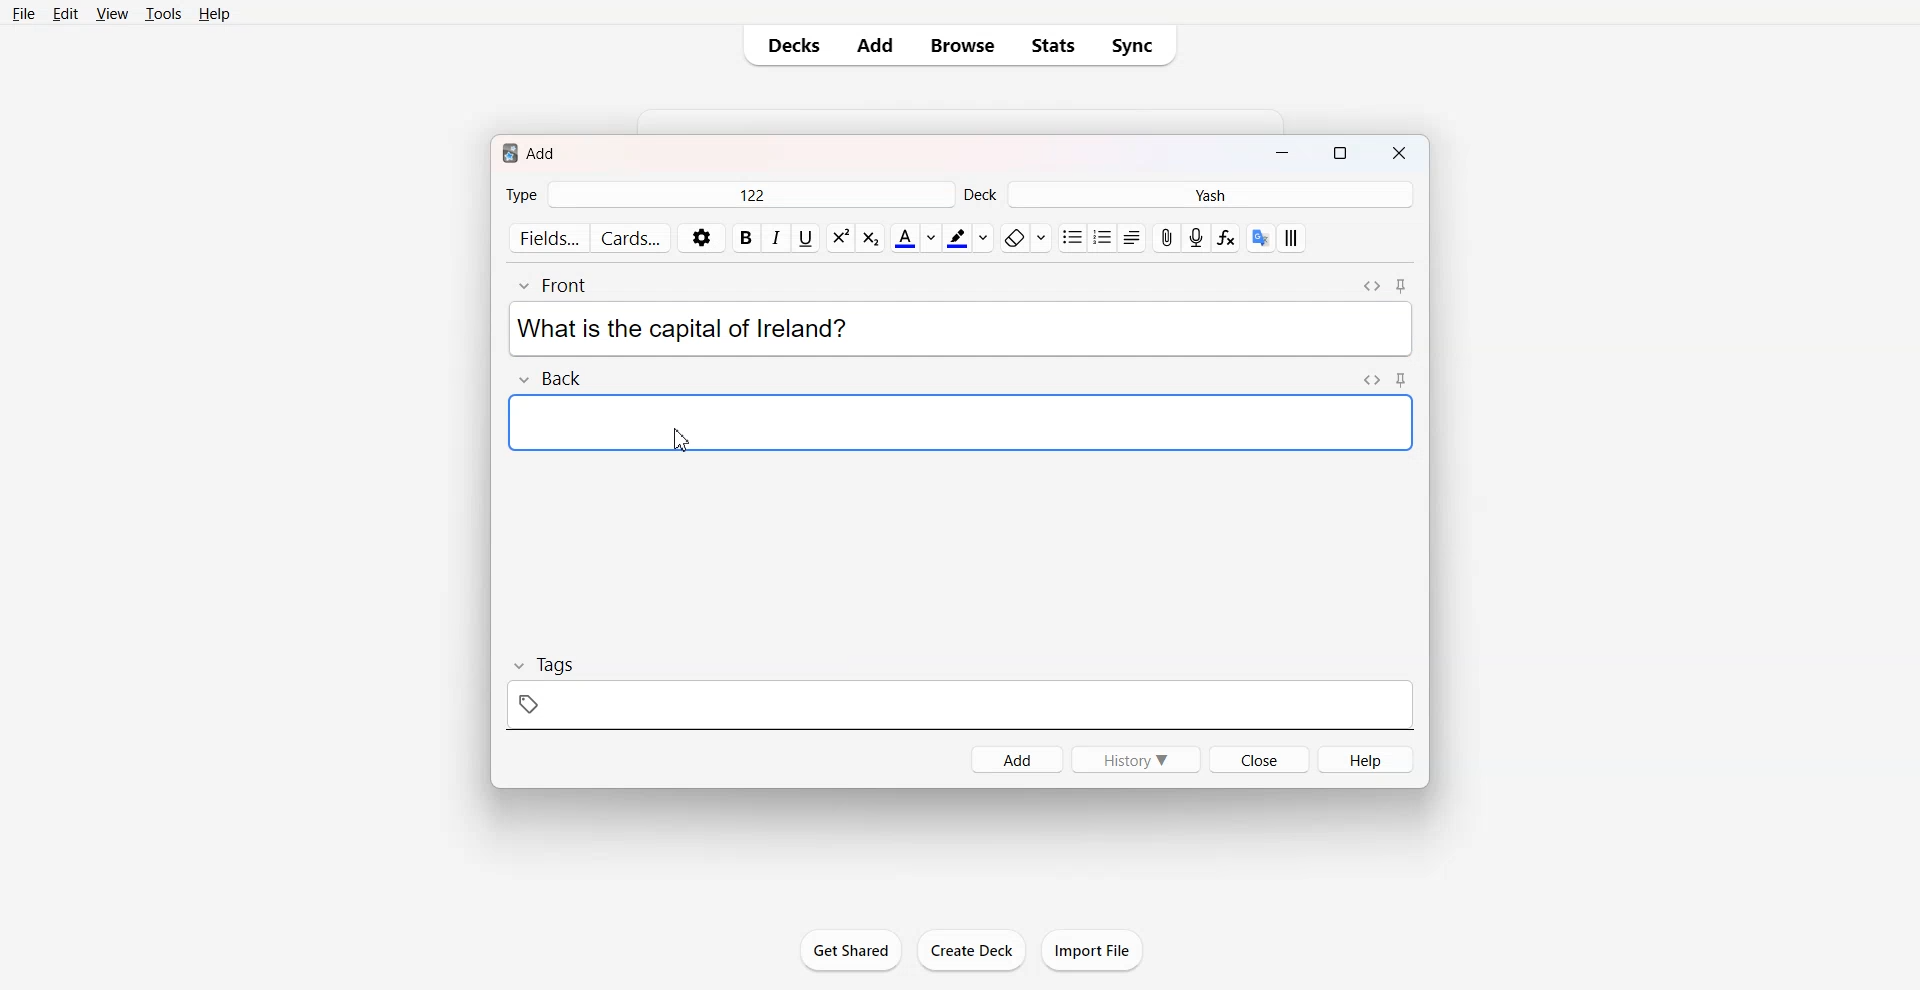 The height and width of the screenshot is (990, 1920). Describe the element at coordinates (849, 949) in the screenshot. I see `Get Shared` at that location.